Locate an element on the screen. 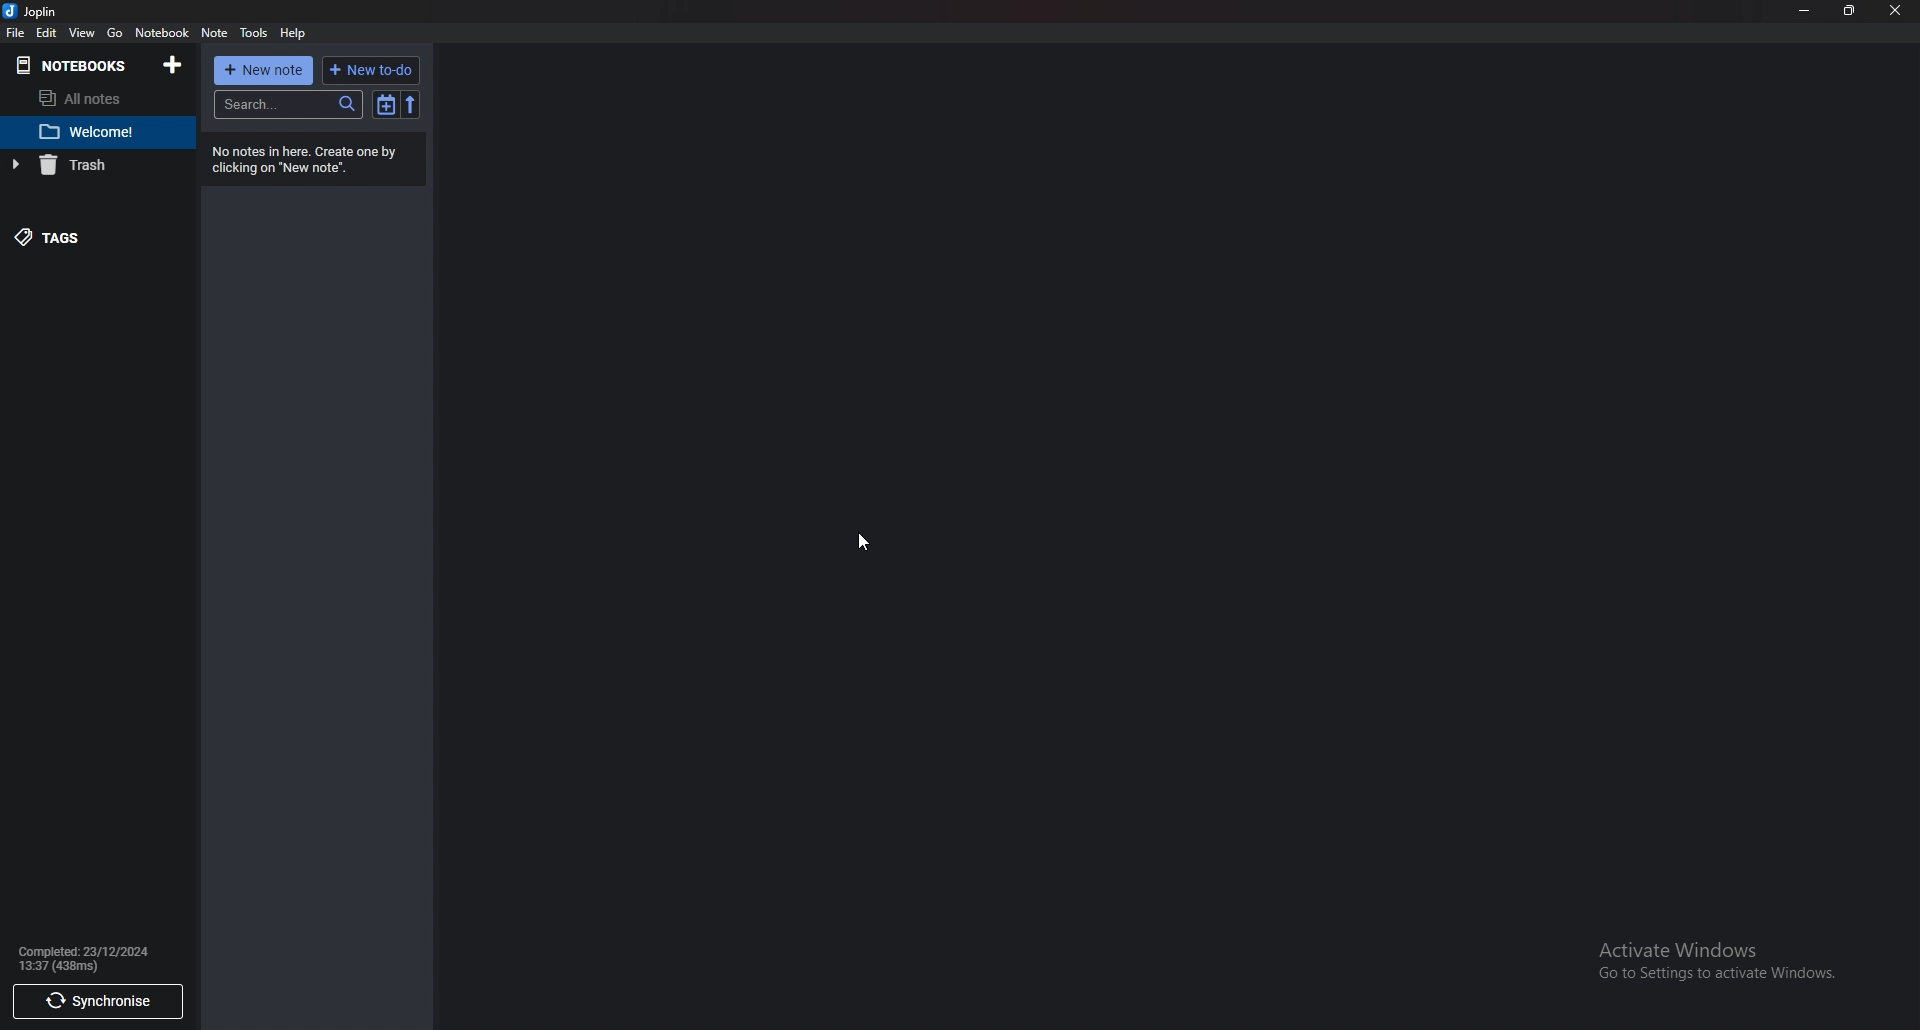 This screenshot has height=1030, width=1920. Welcome is located at coordinates (85, 133).